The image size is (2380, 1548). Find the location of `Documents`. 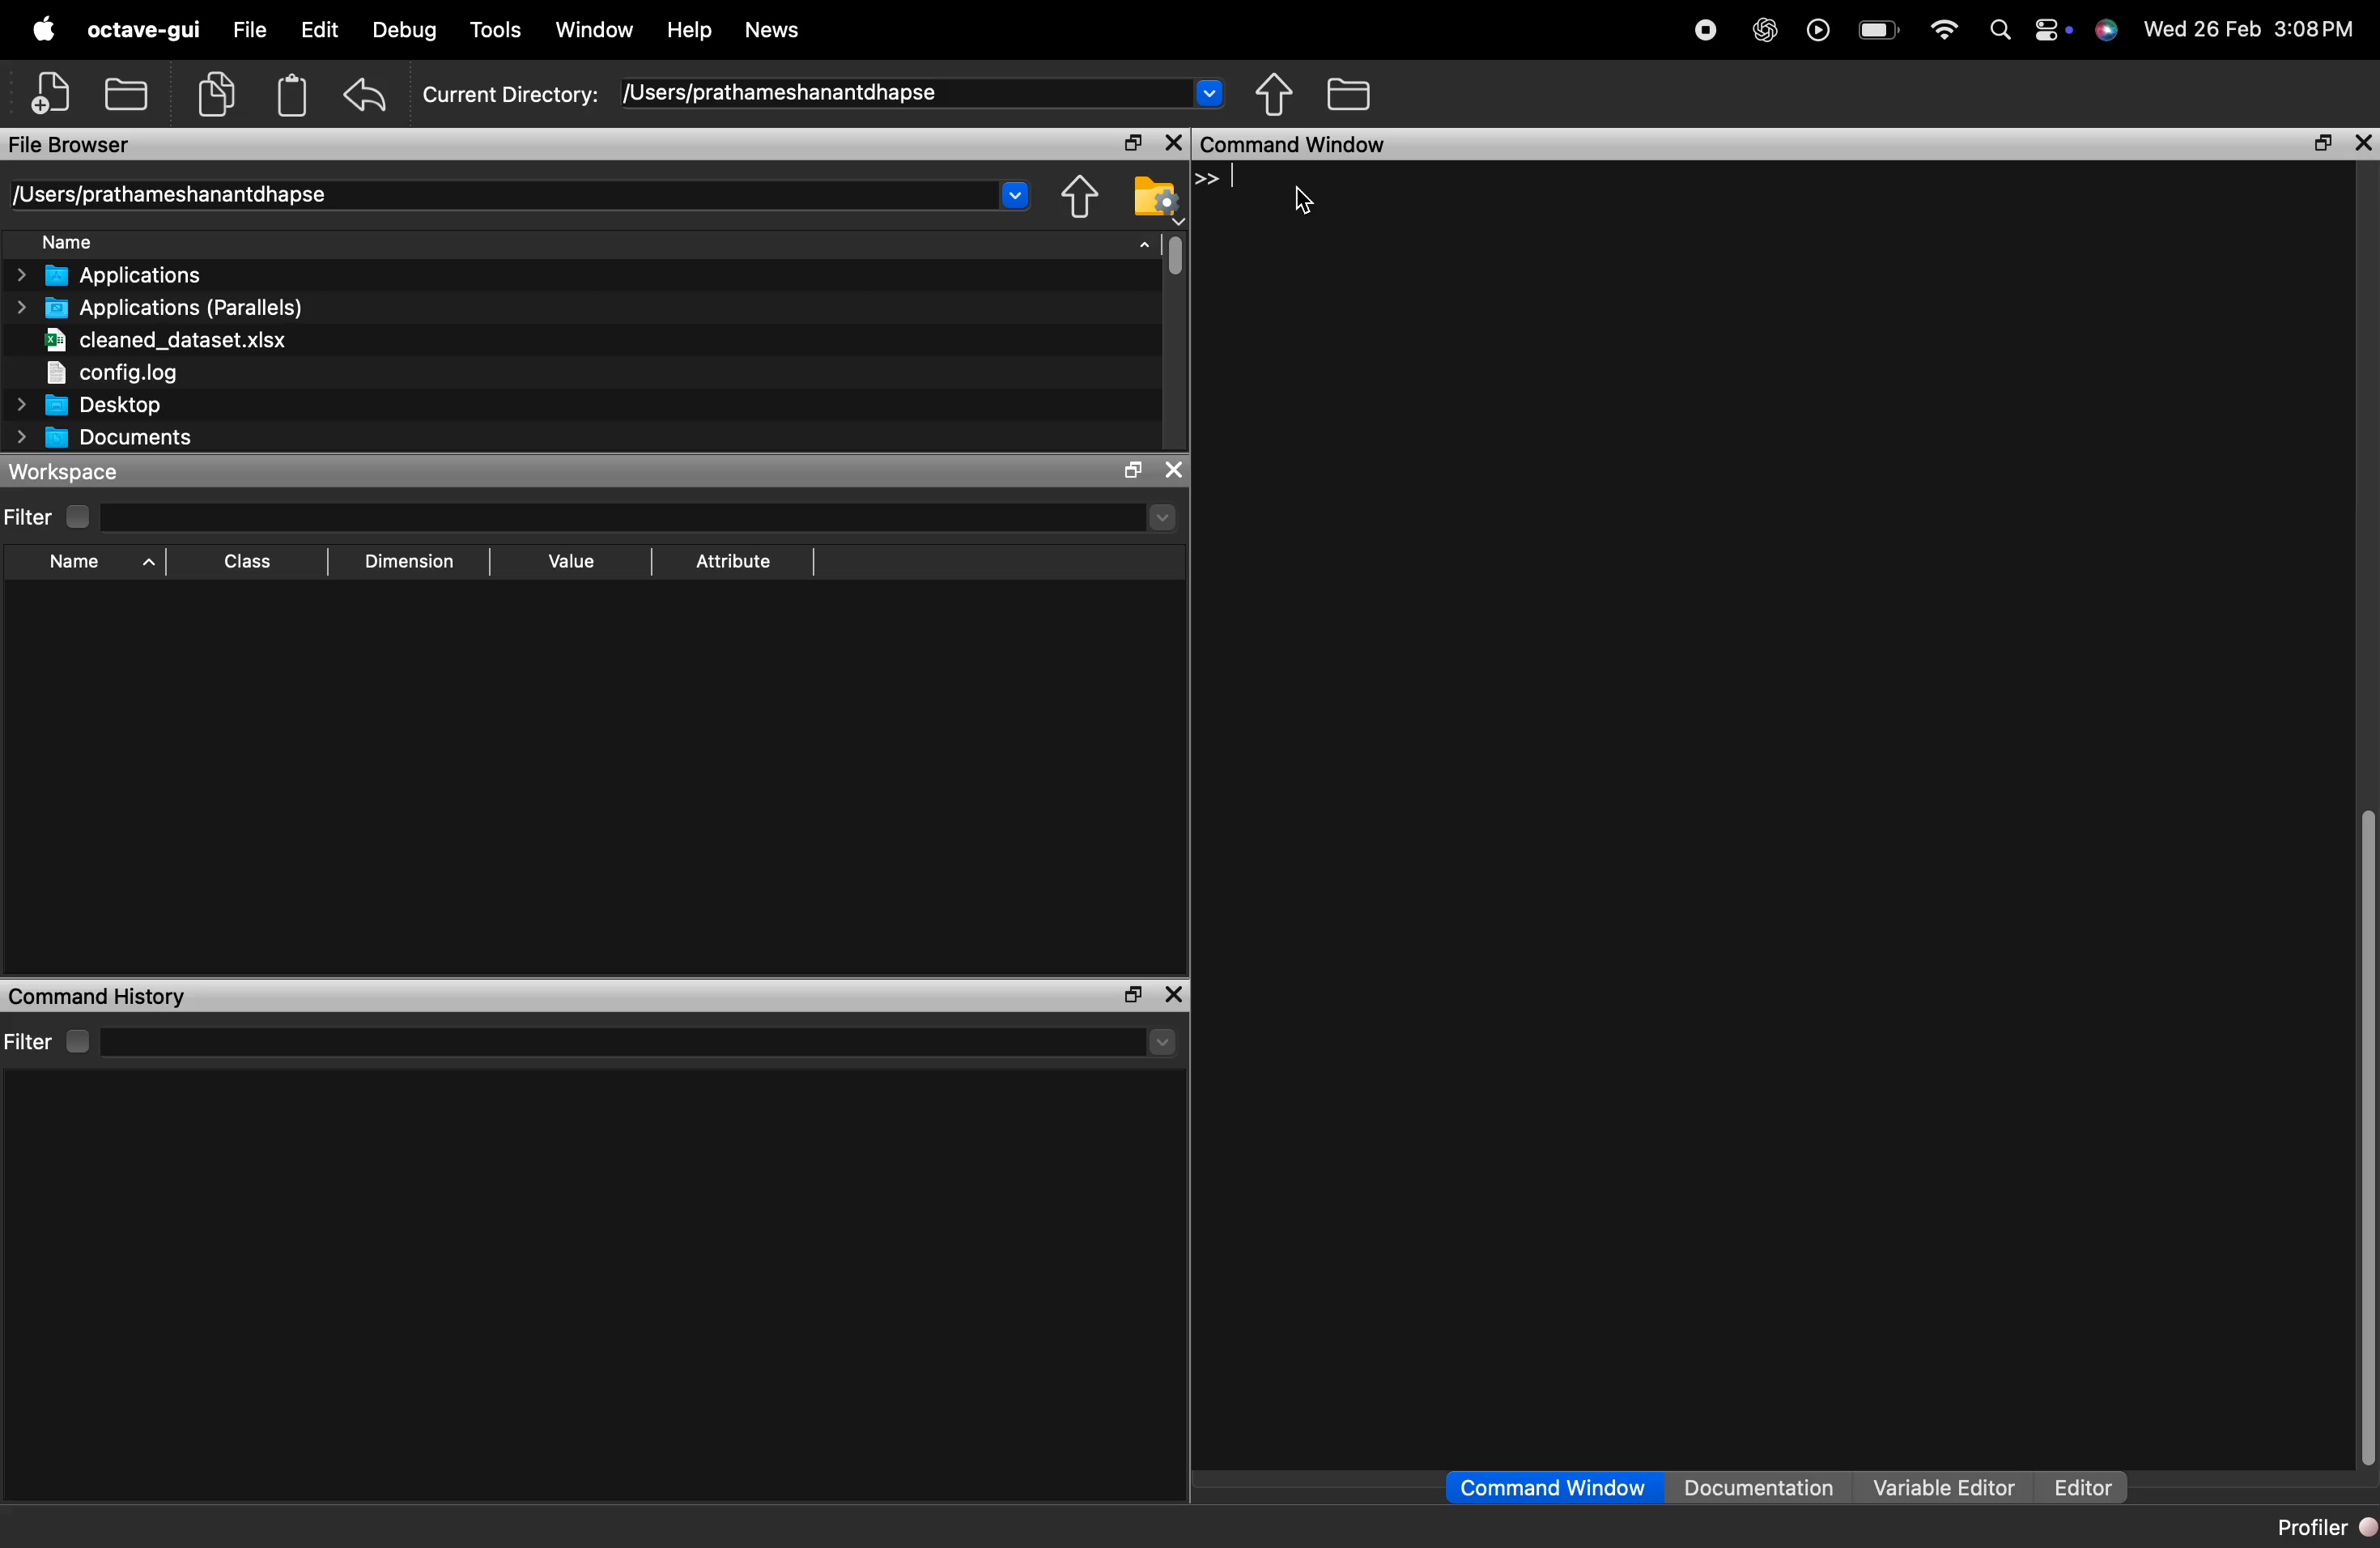

Documents is located at coordinates (100, 438).